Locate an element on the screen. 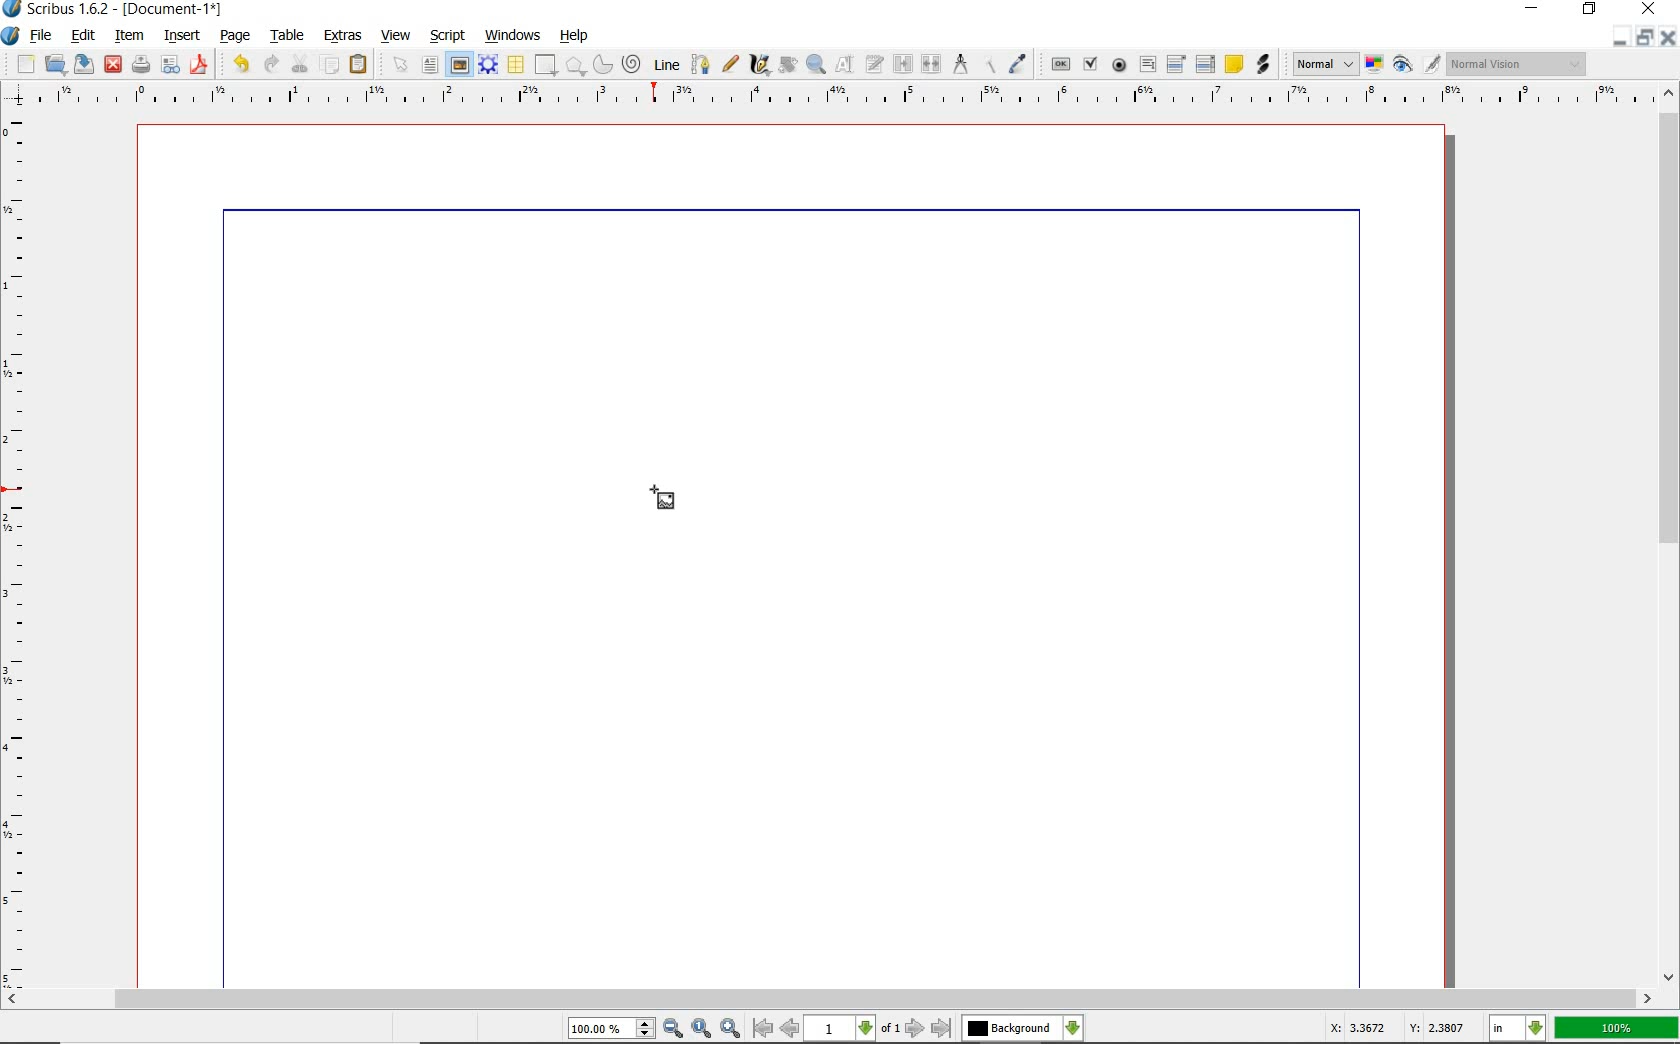  freehand line is located at coordinates (729, 62).